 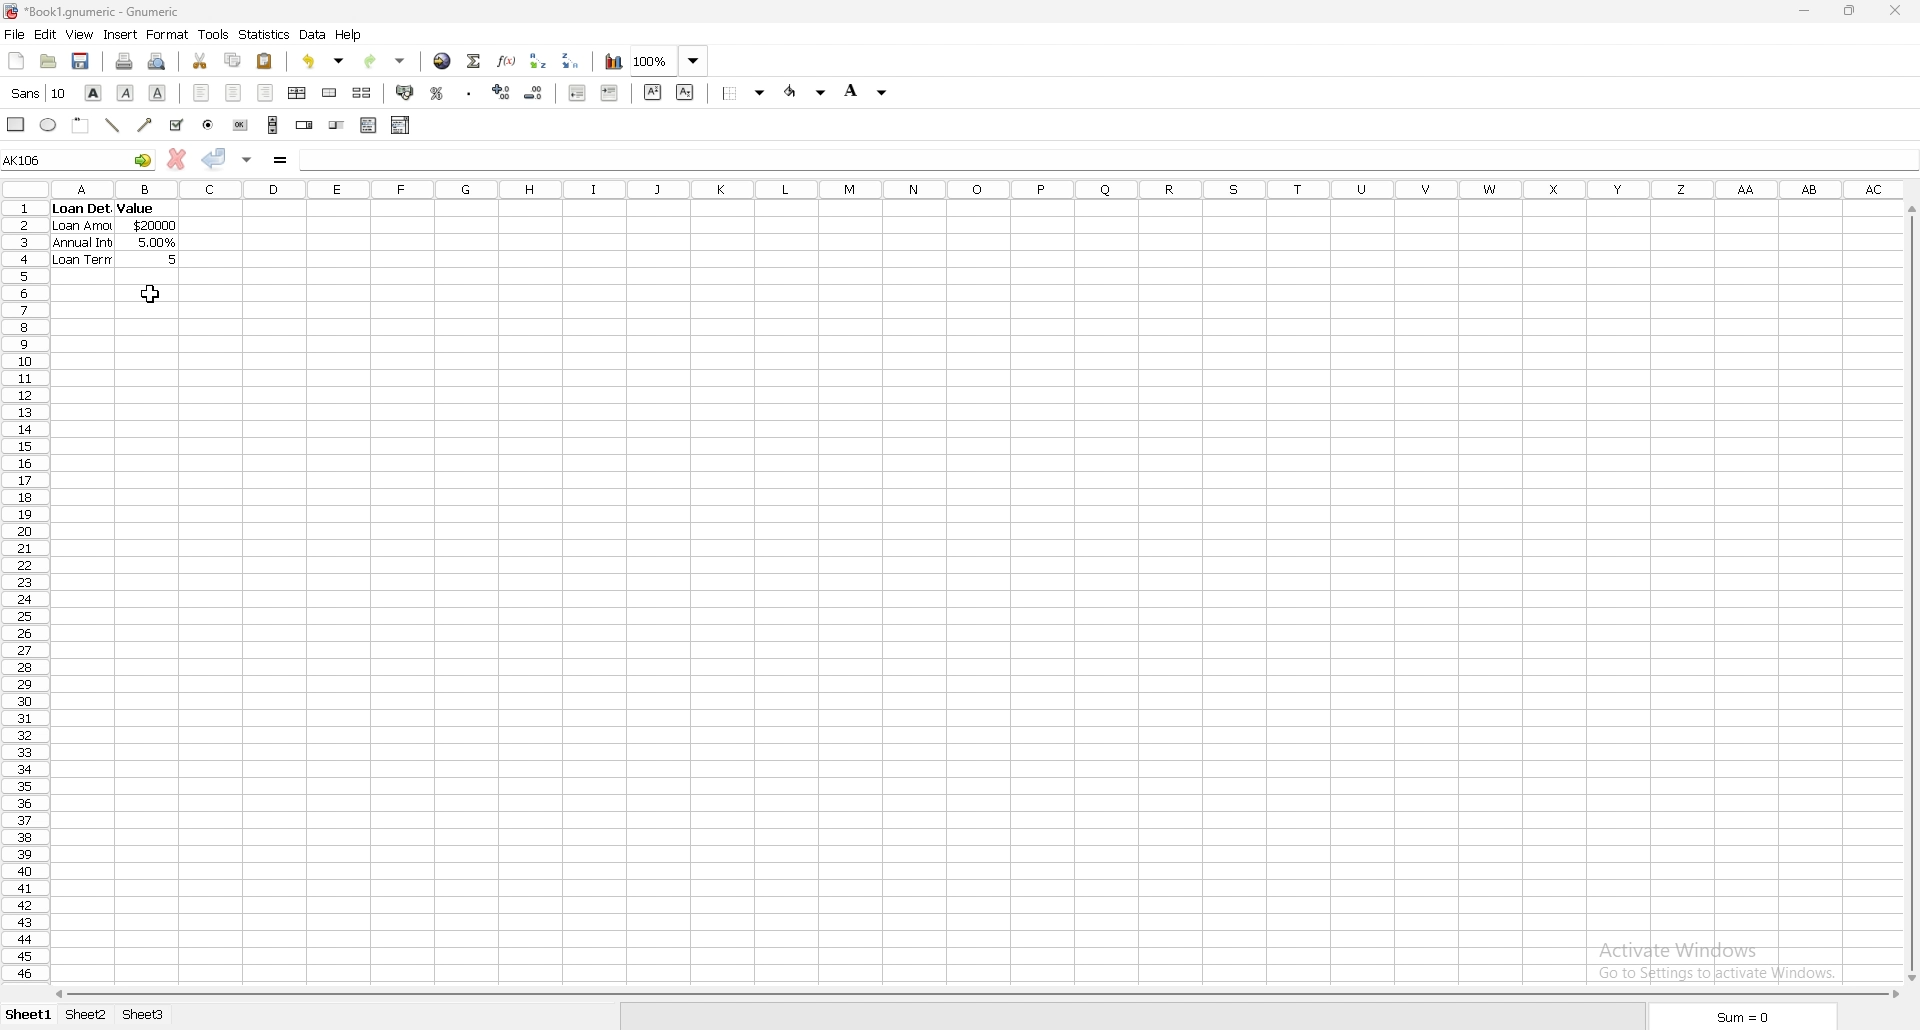 What do you see at coordinates (17, 60) in the screenshot?
I see `new` at bounding box center [17, 60].